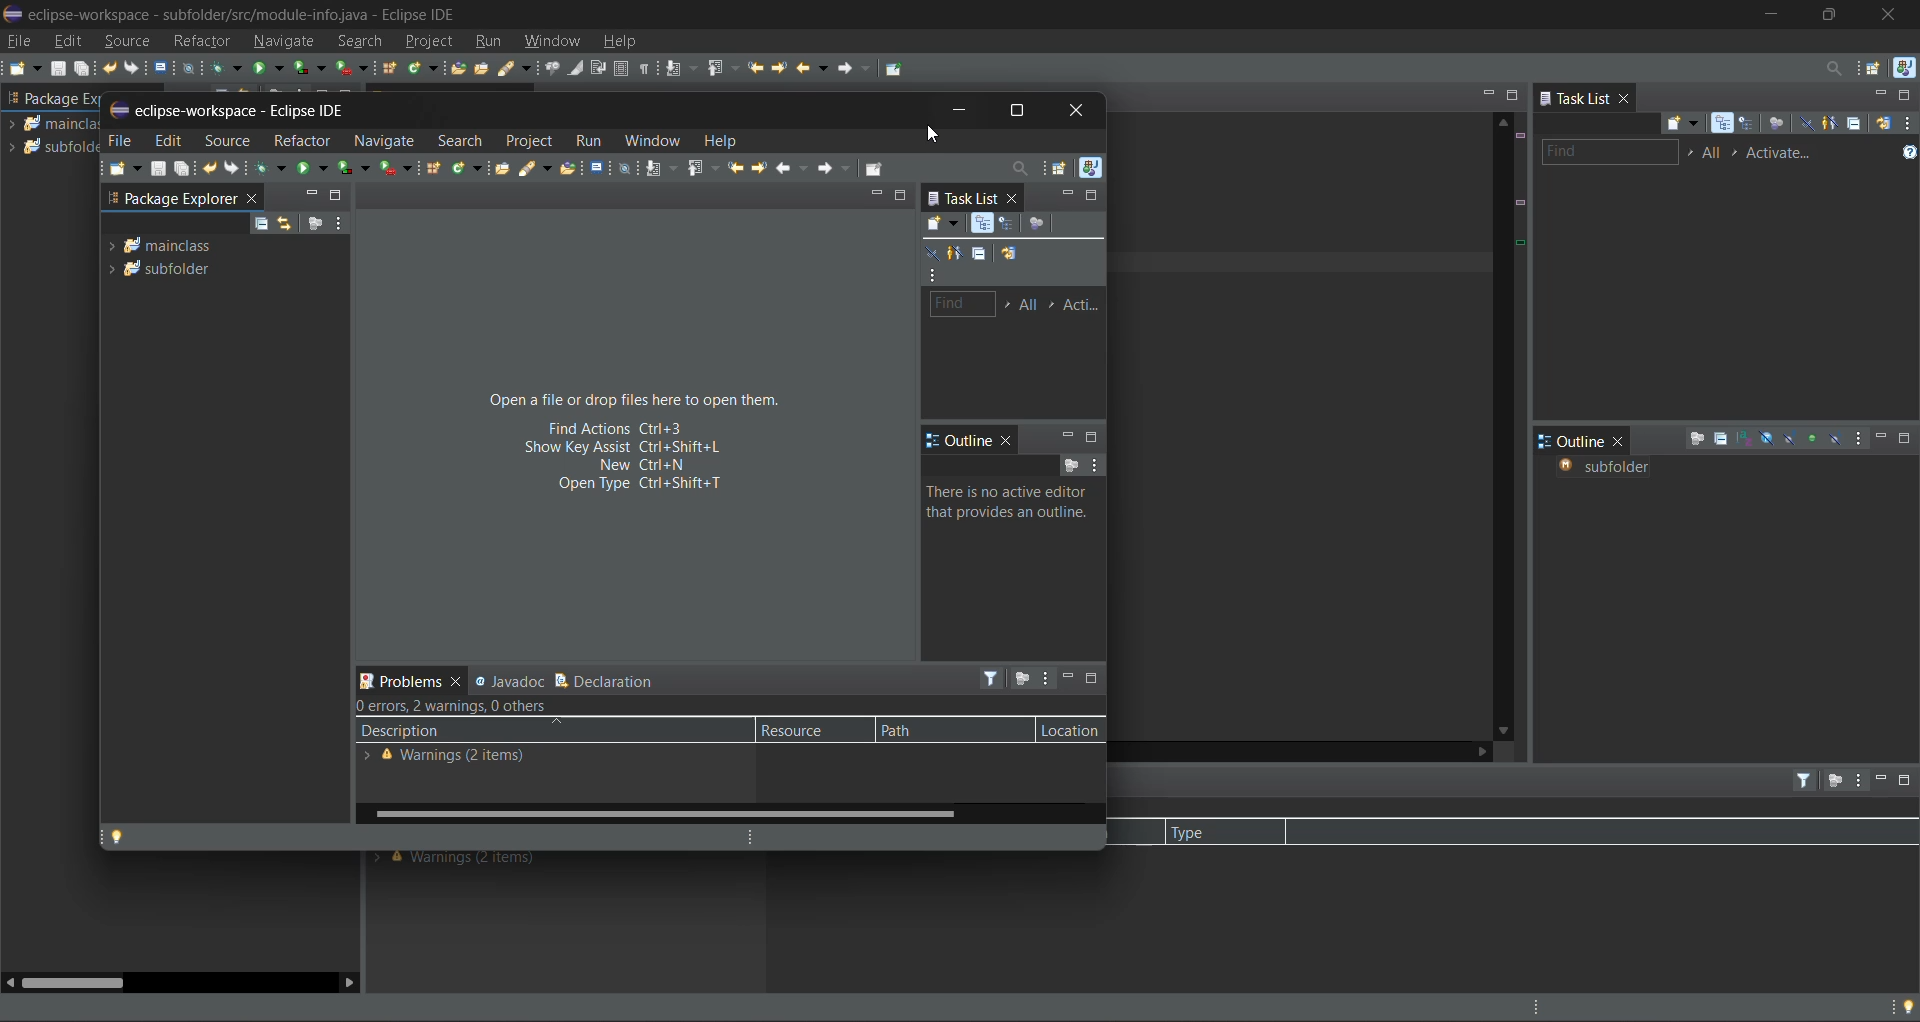 The image size is (1920, 1022). Describe the element at coordinates (570, 170) in the screenshot. I see `open type` at that location.